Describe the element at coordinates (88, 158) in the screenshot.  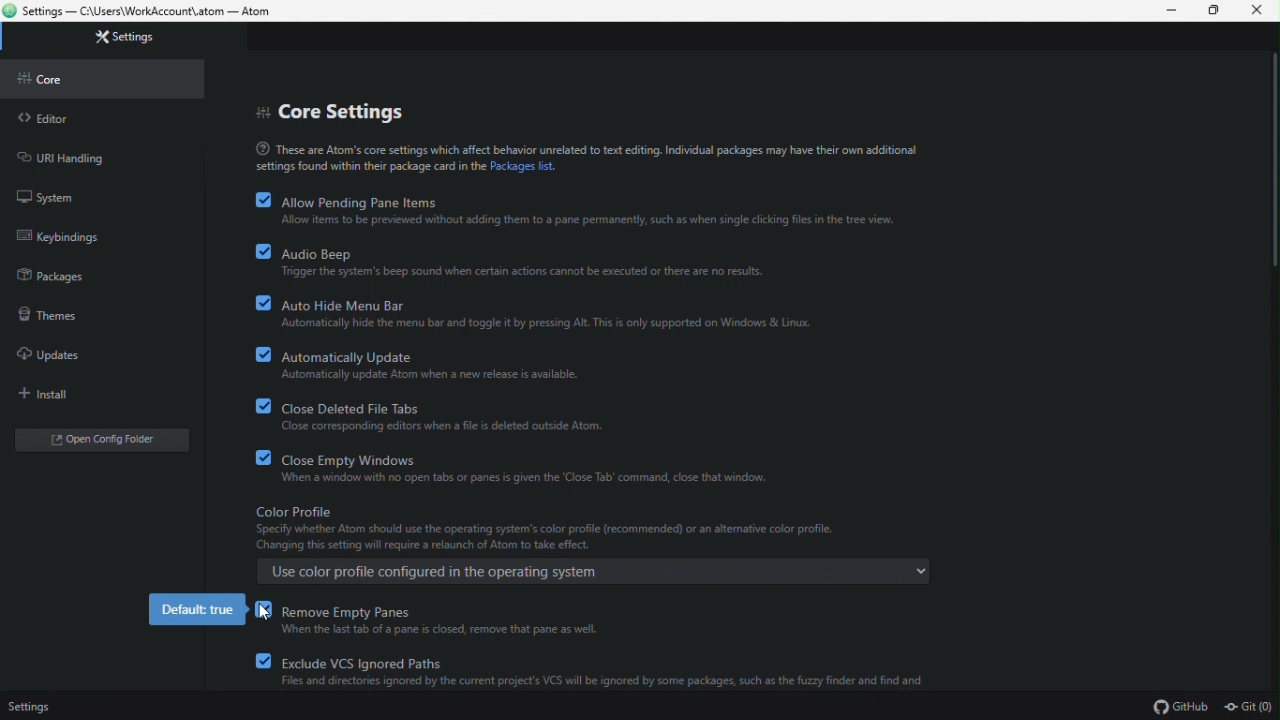
I see `URL handling` at that location.